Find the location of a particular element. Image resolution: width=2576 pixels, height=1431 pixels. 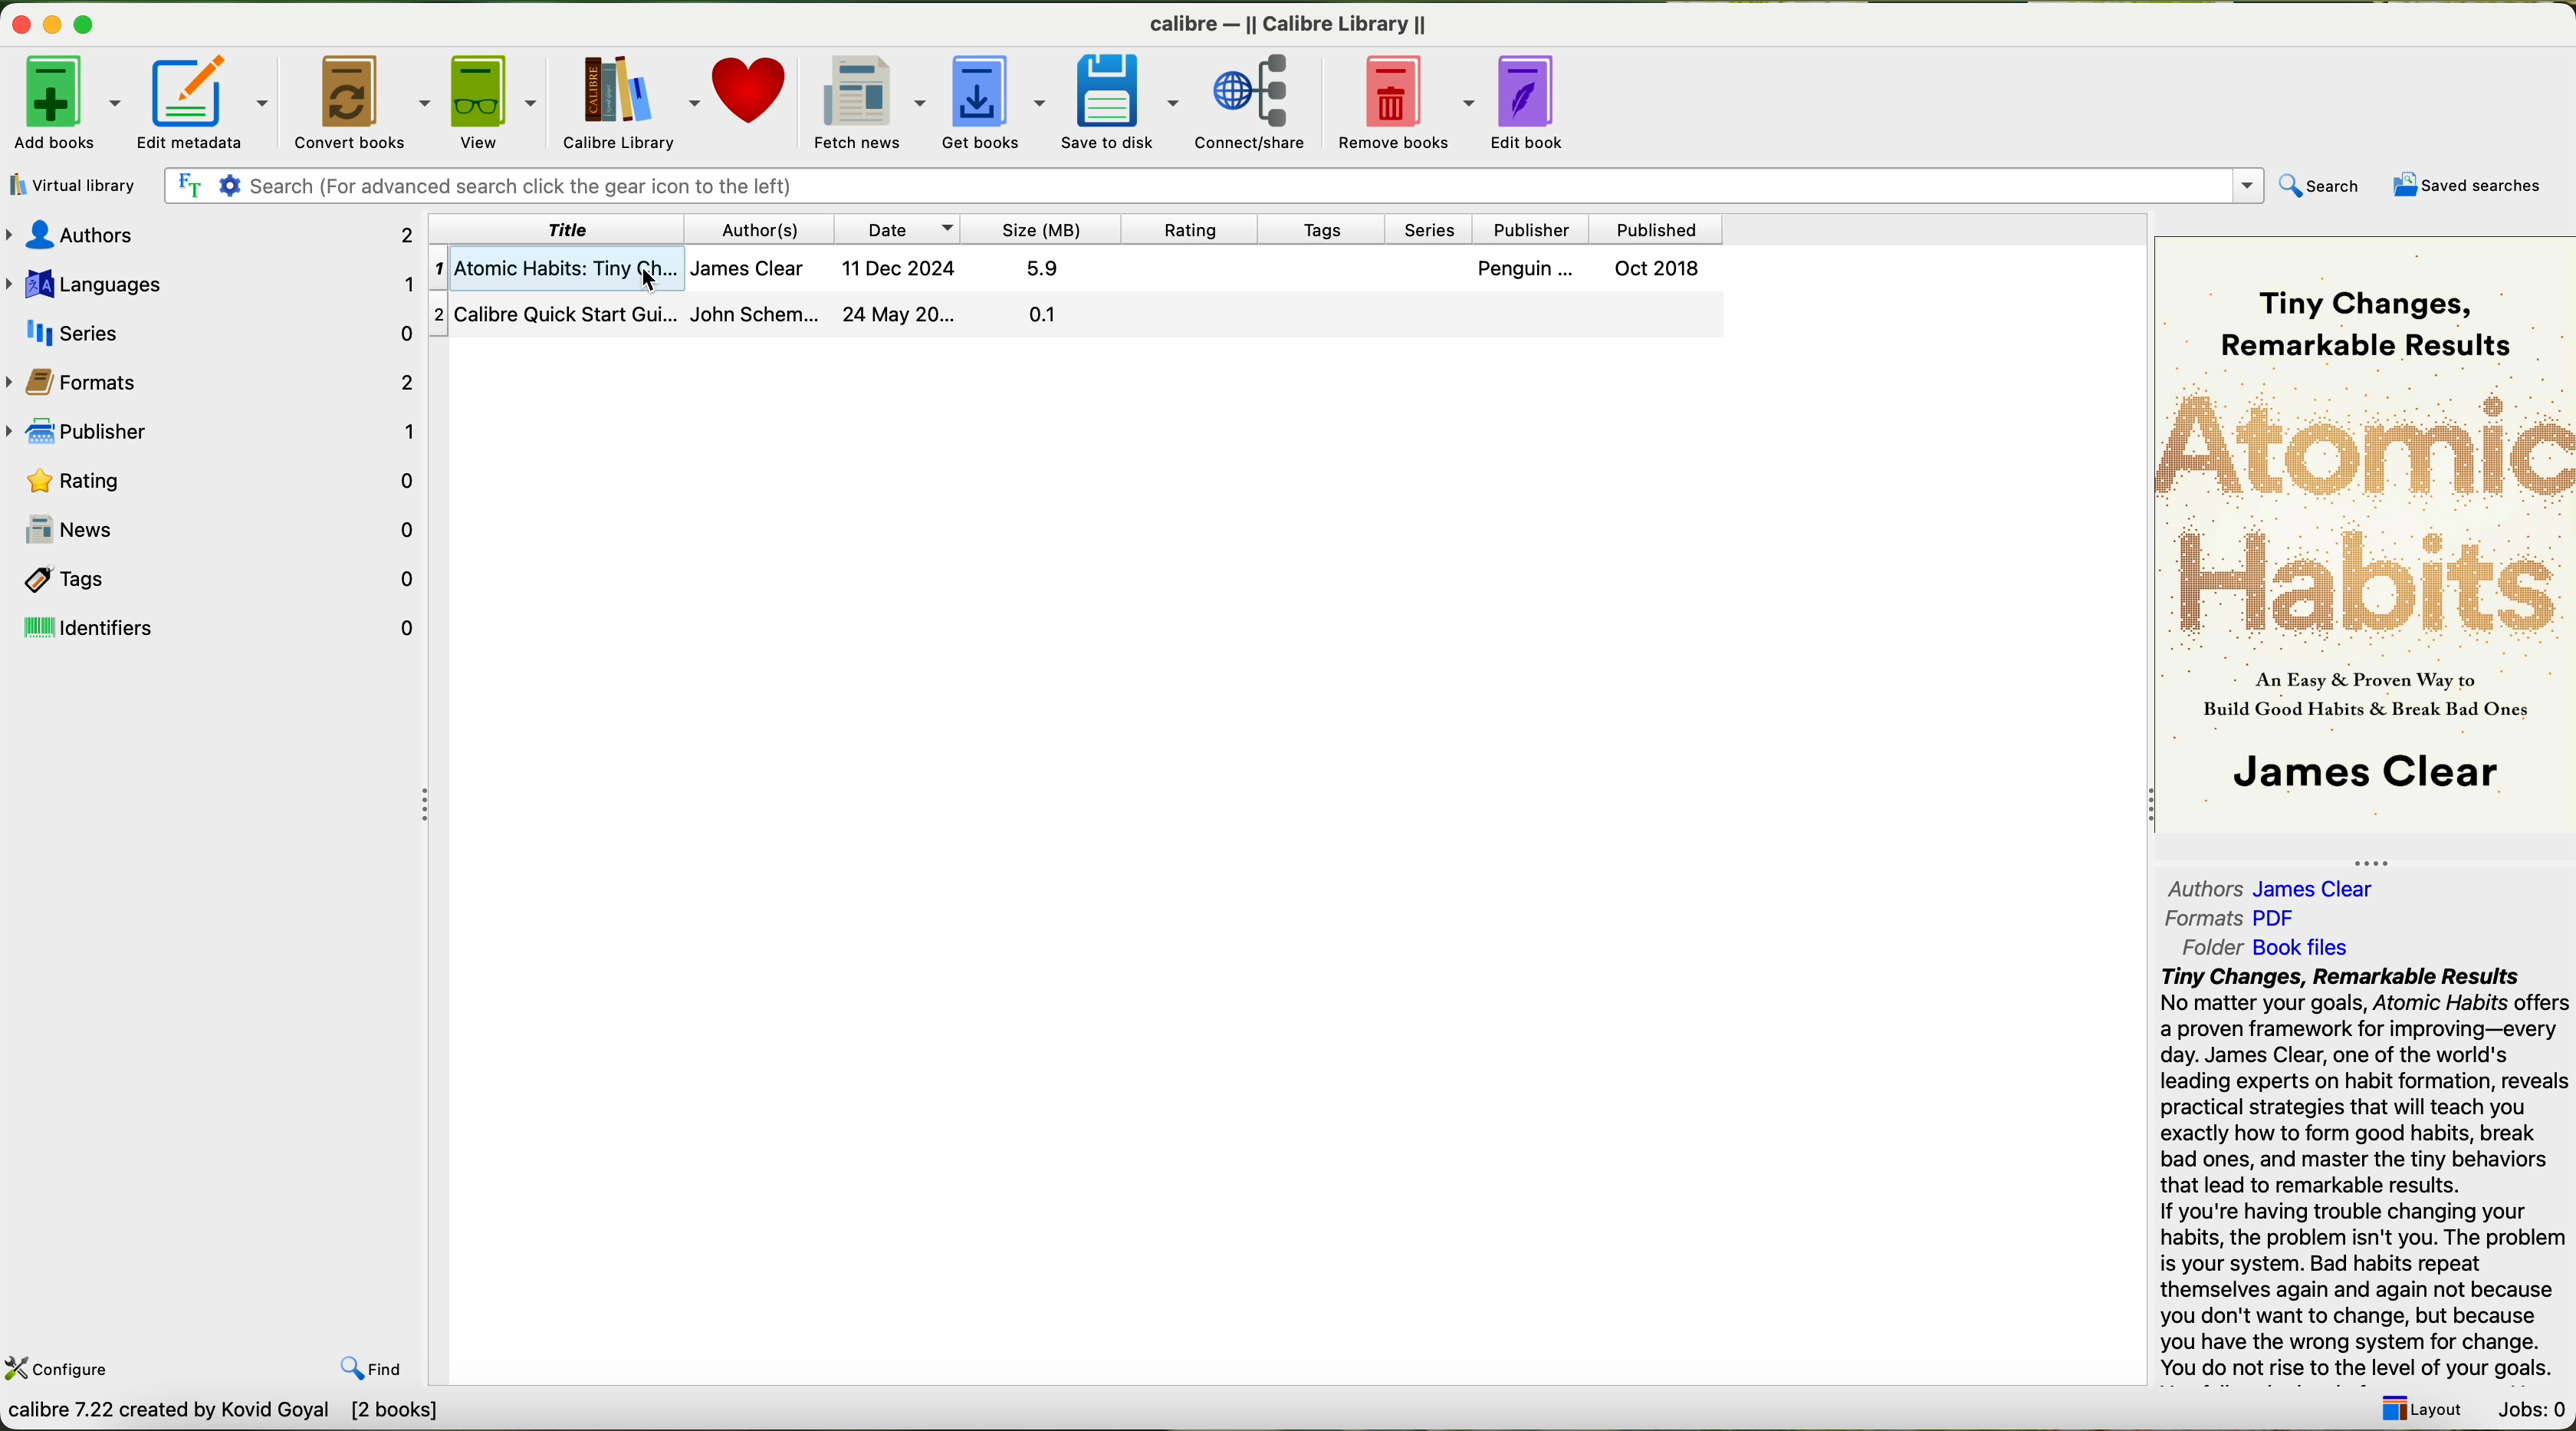

languages is located at coordinates (209, 283).